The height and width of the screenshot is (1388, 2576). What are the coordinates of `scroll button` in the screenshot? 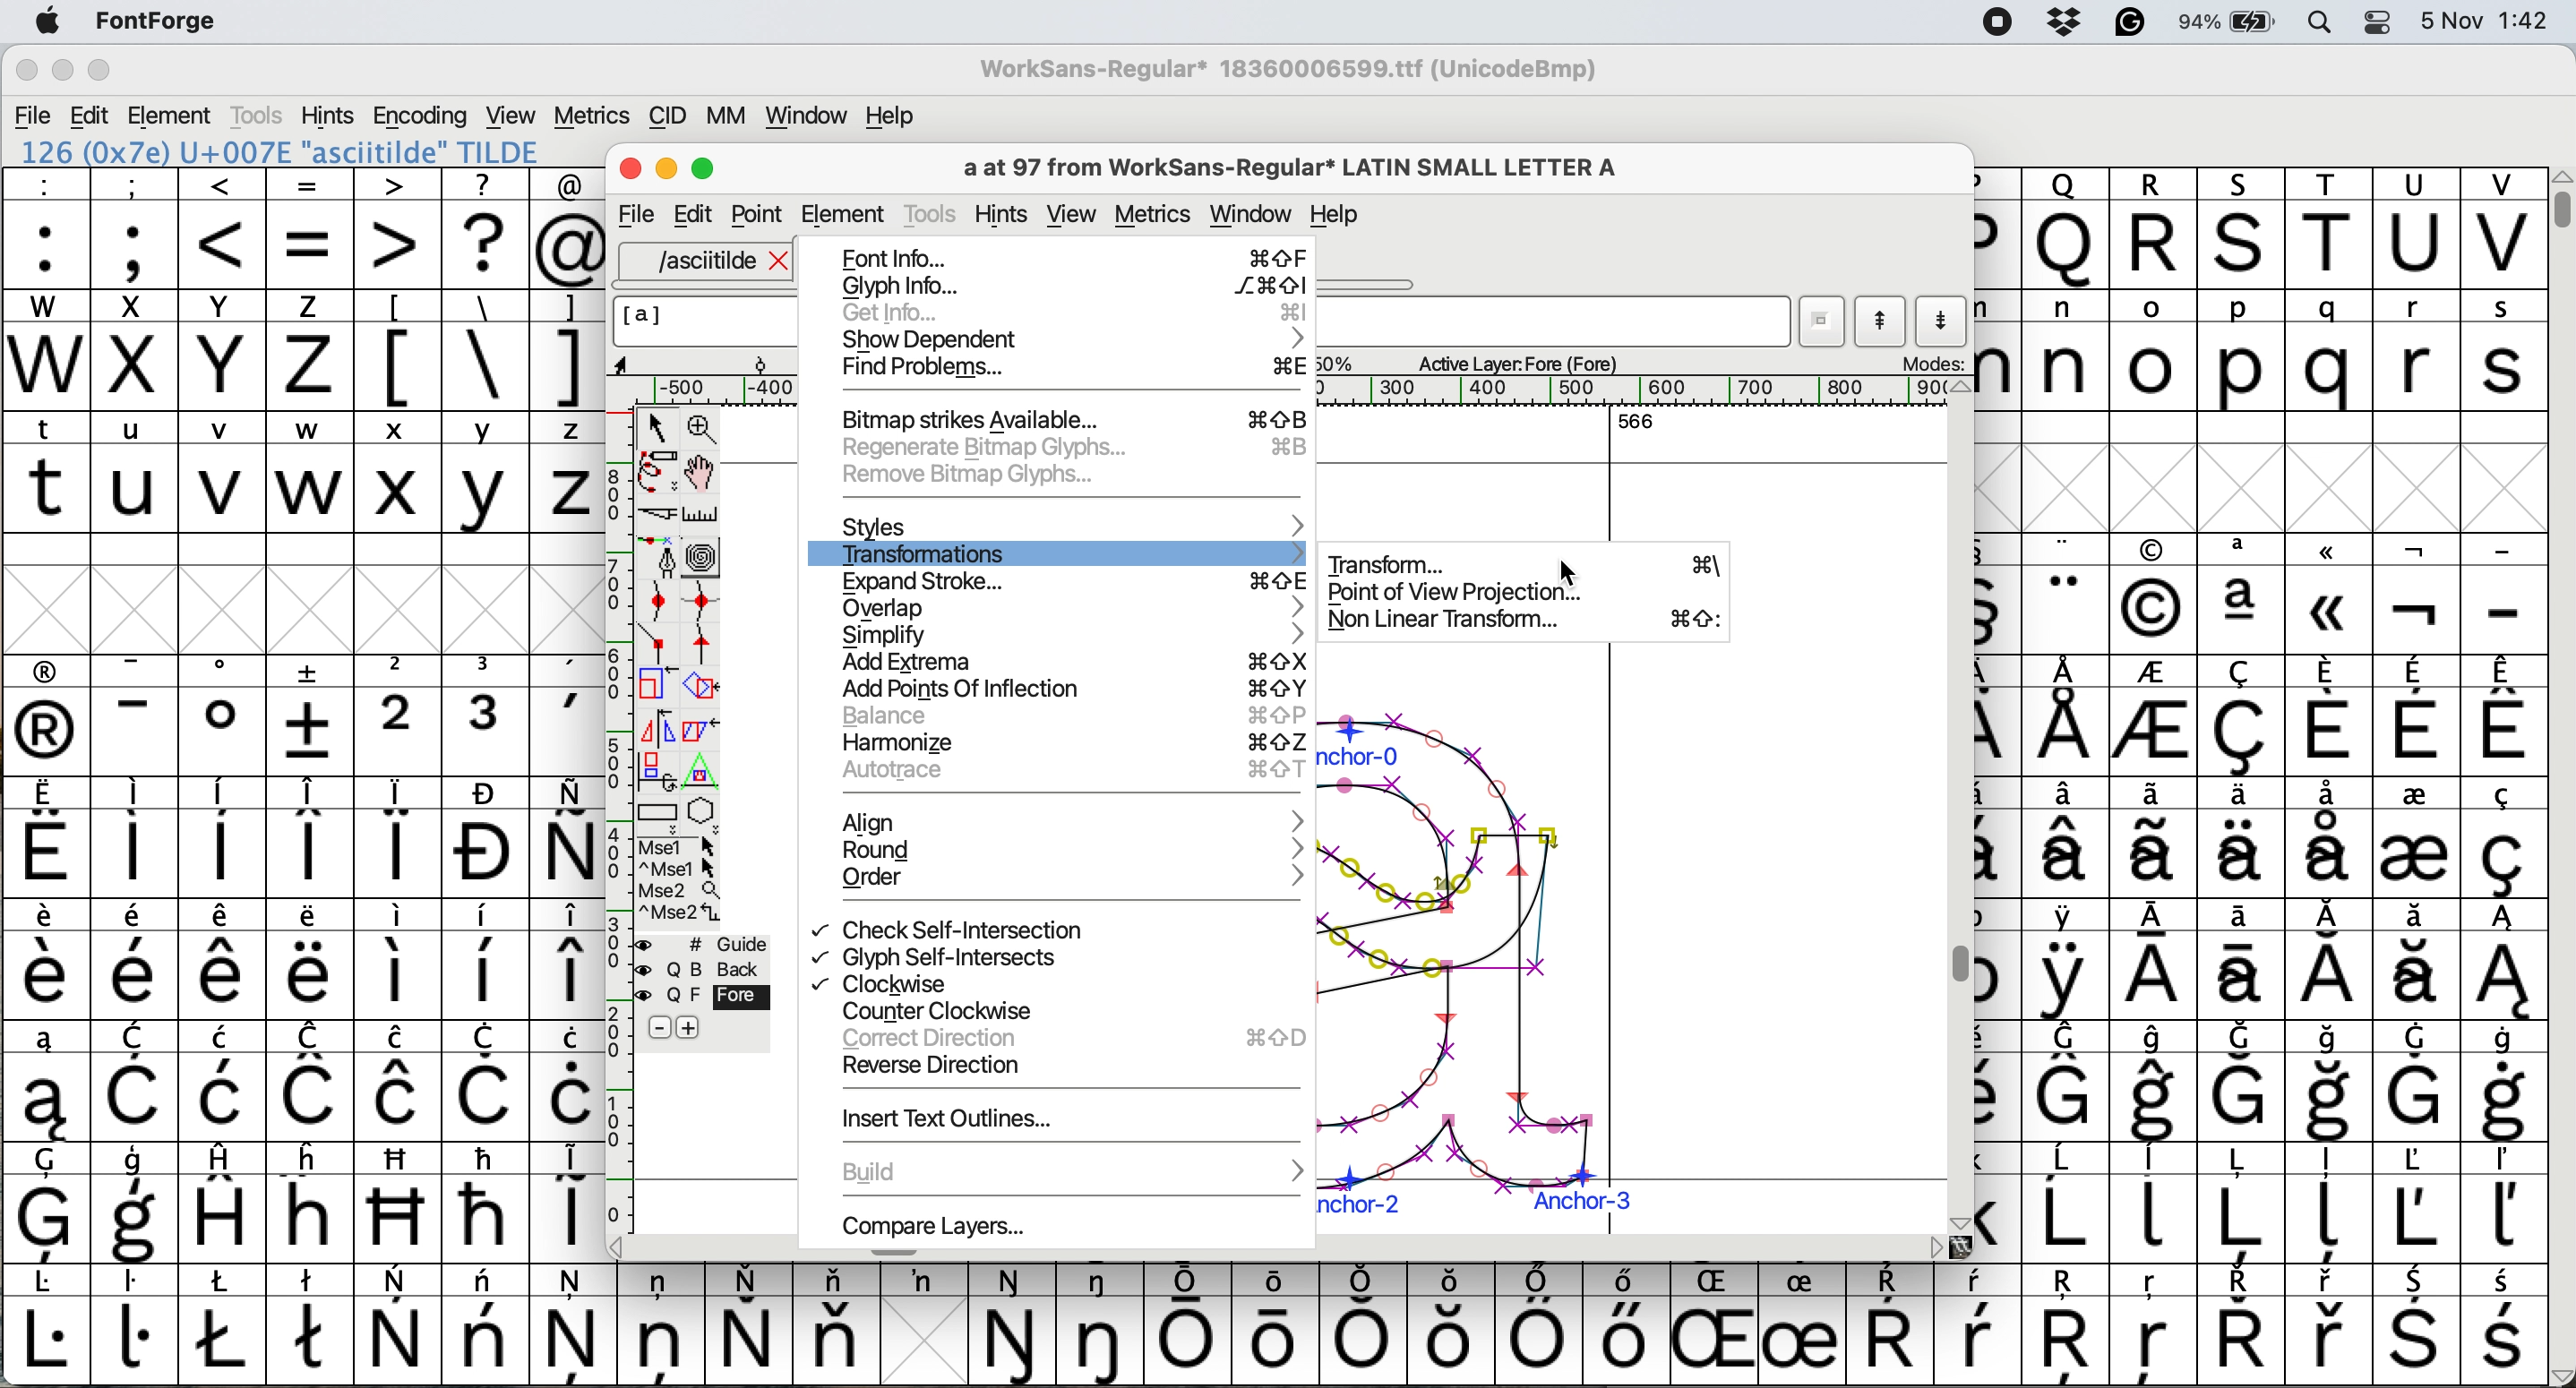 It's located at (1957, 1221).